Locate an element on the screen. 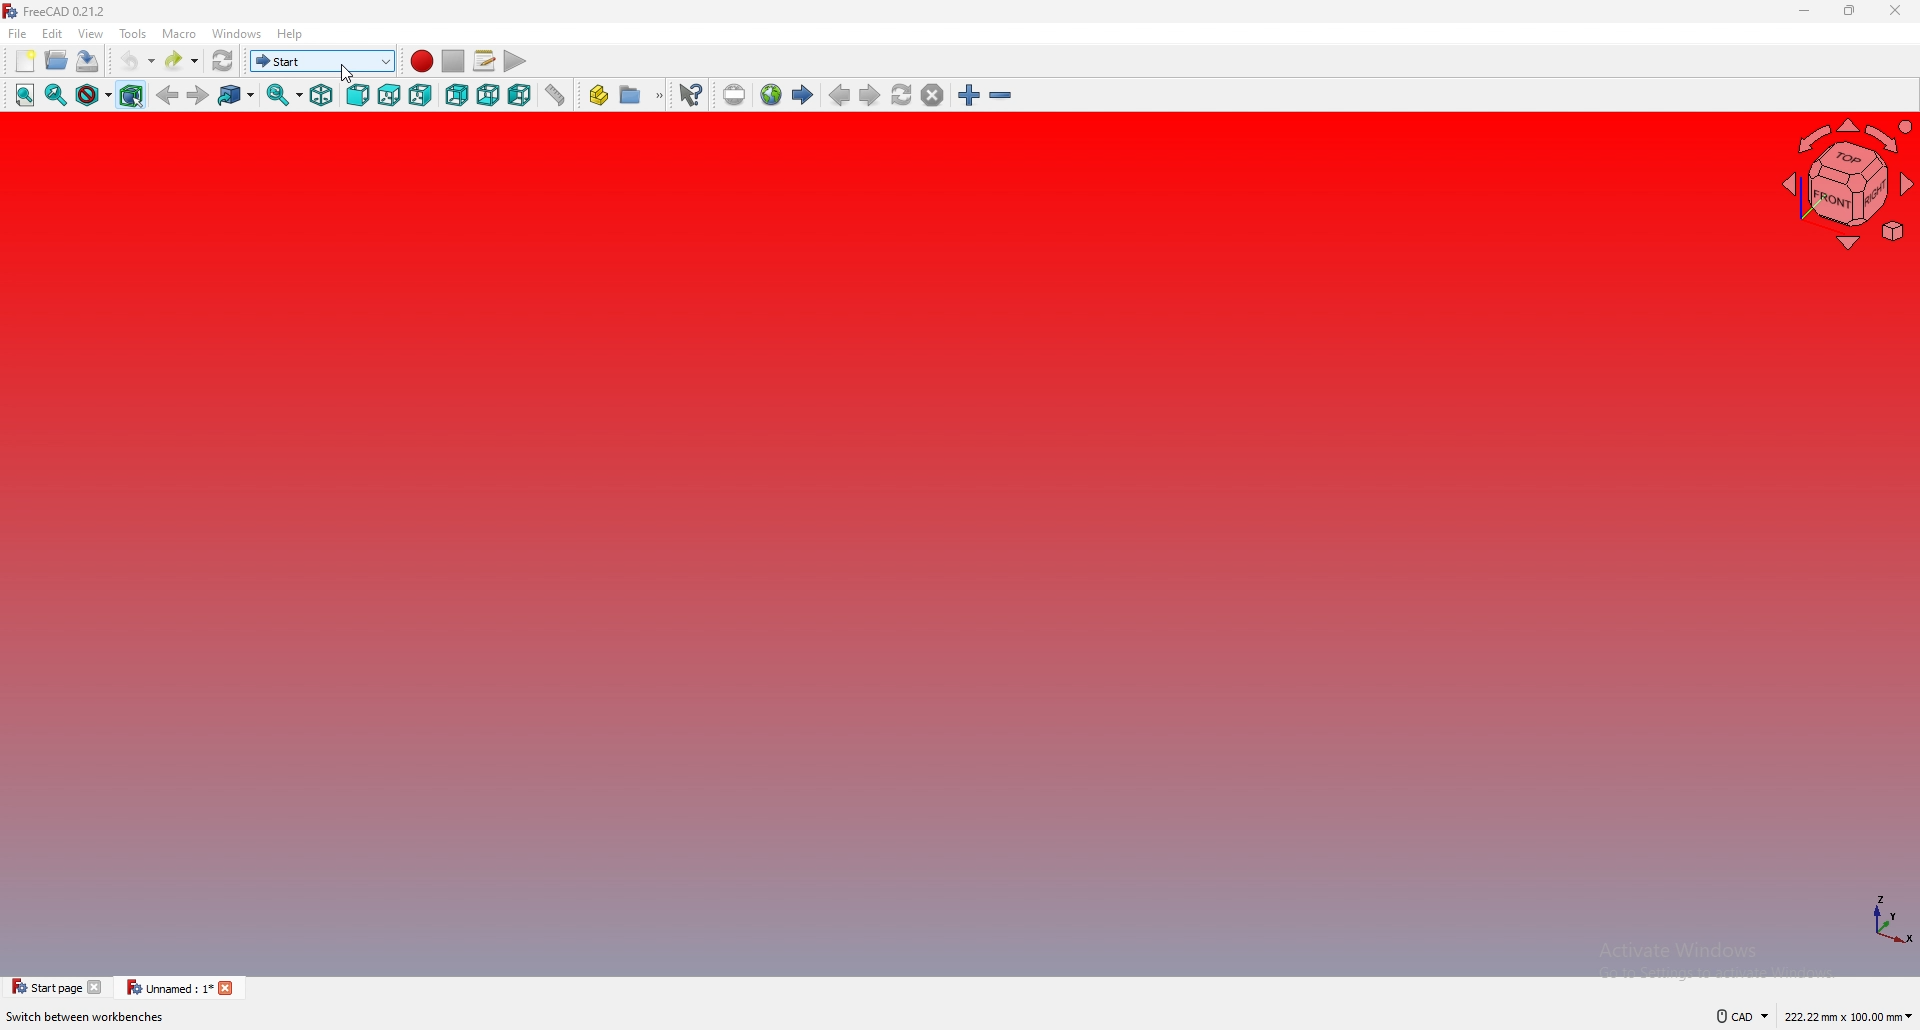 The width and height of the screenshot is (1920, 1030). next page is located at coordinates (870, 95).